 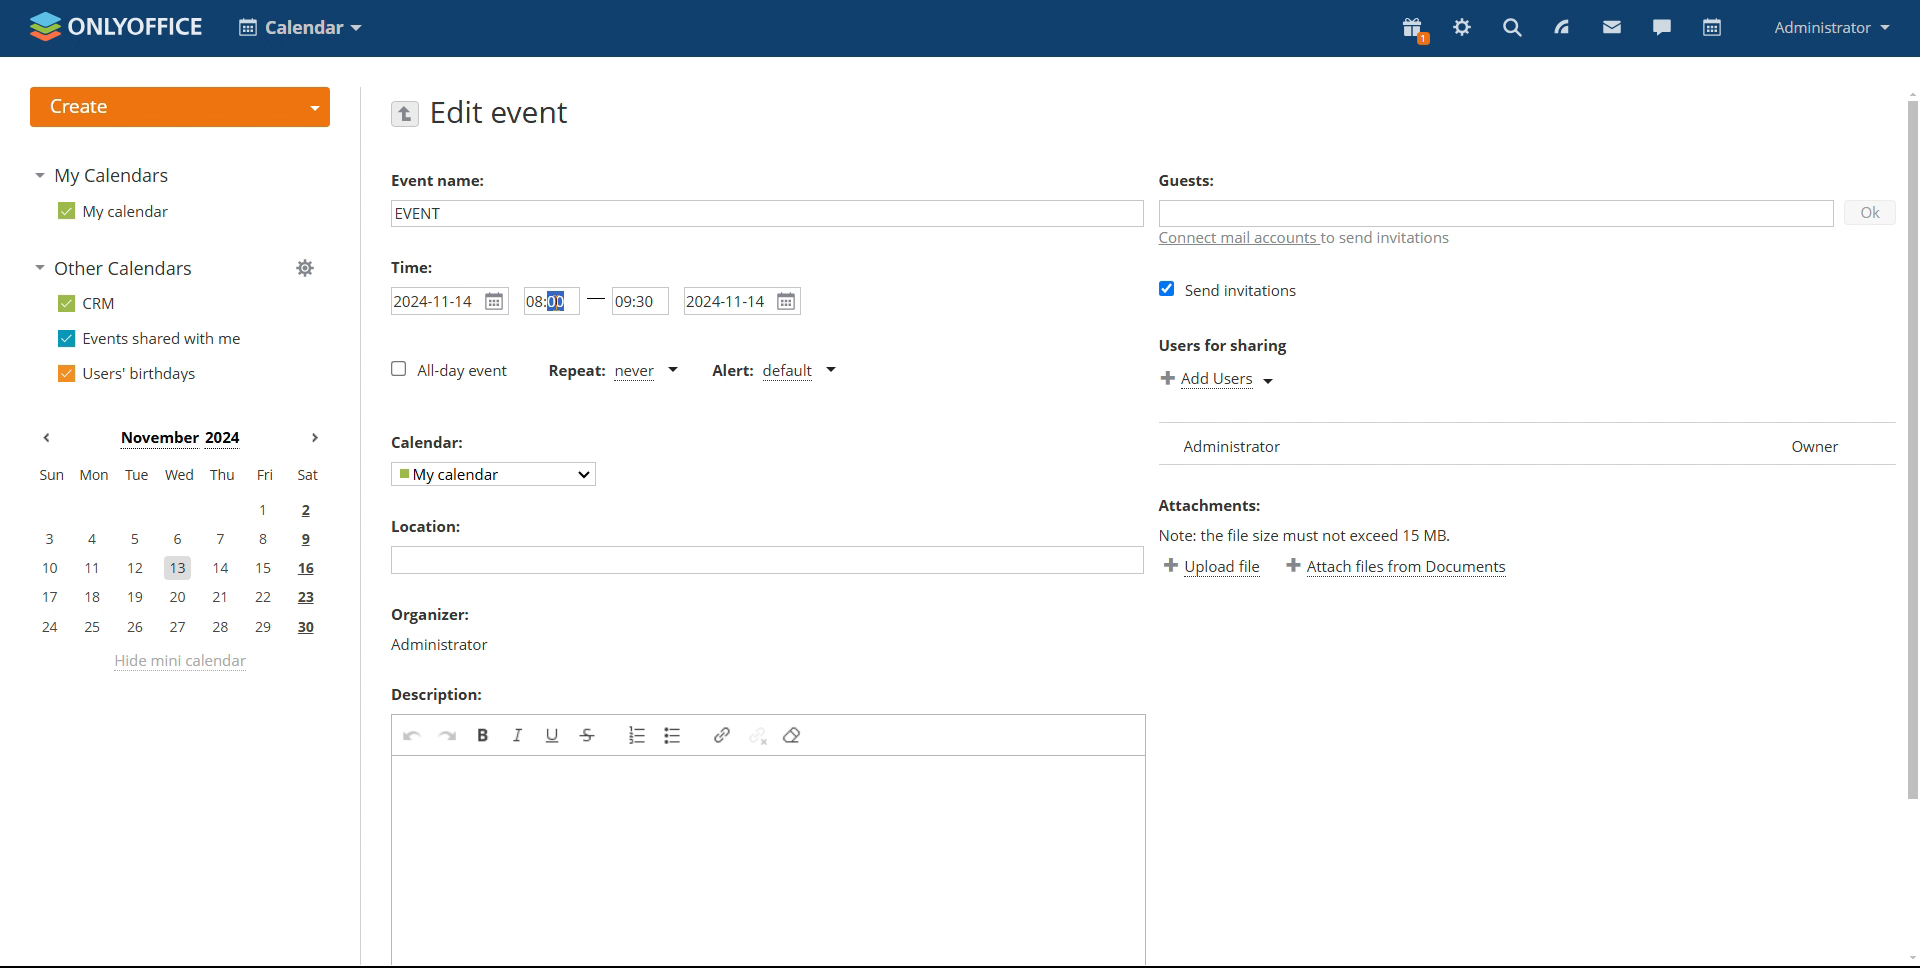 What do you see at coordinates (177, 475) in the screenshot?
I see `sun, mon, tue, wed, thu, fri, sat` at bounding box center [177, 475].